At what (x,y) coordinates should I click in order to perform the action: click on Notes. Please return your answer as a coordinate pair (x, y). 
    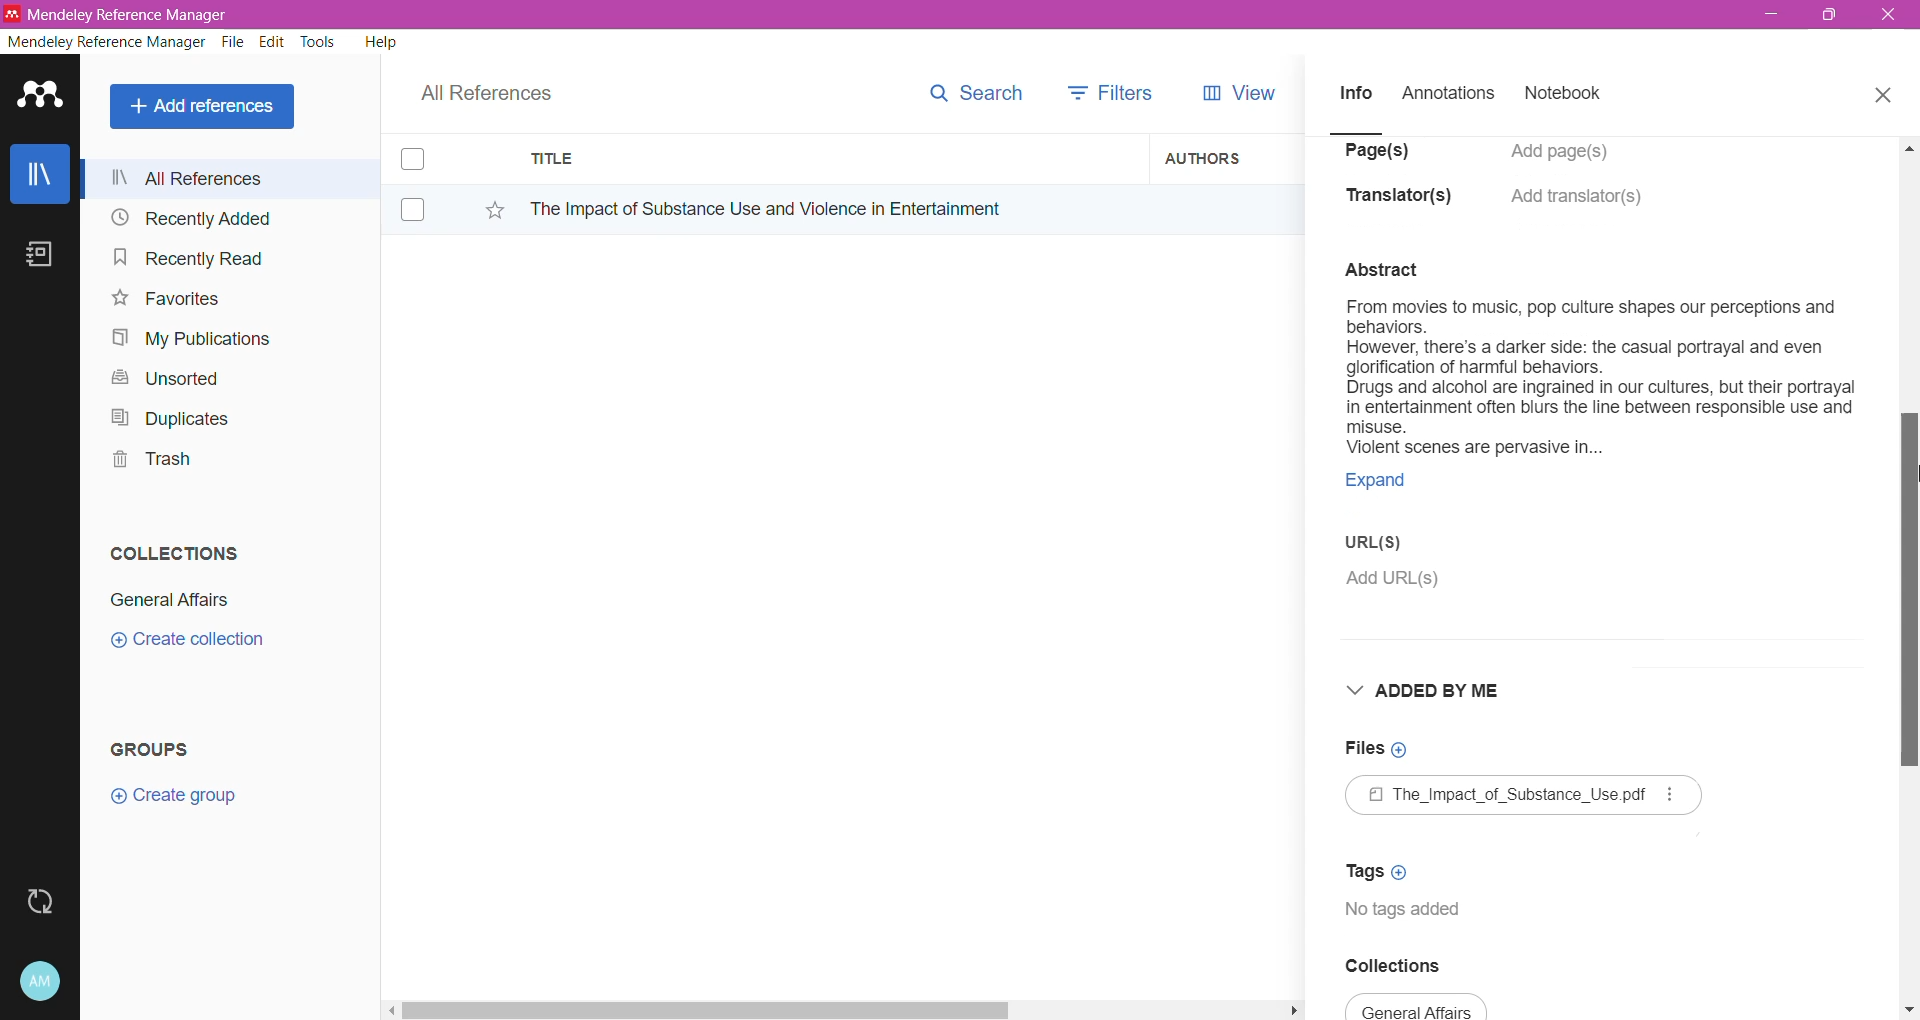
    Looking at the image, I should click on (44, 256).